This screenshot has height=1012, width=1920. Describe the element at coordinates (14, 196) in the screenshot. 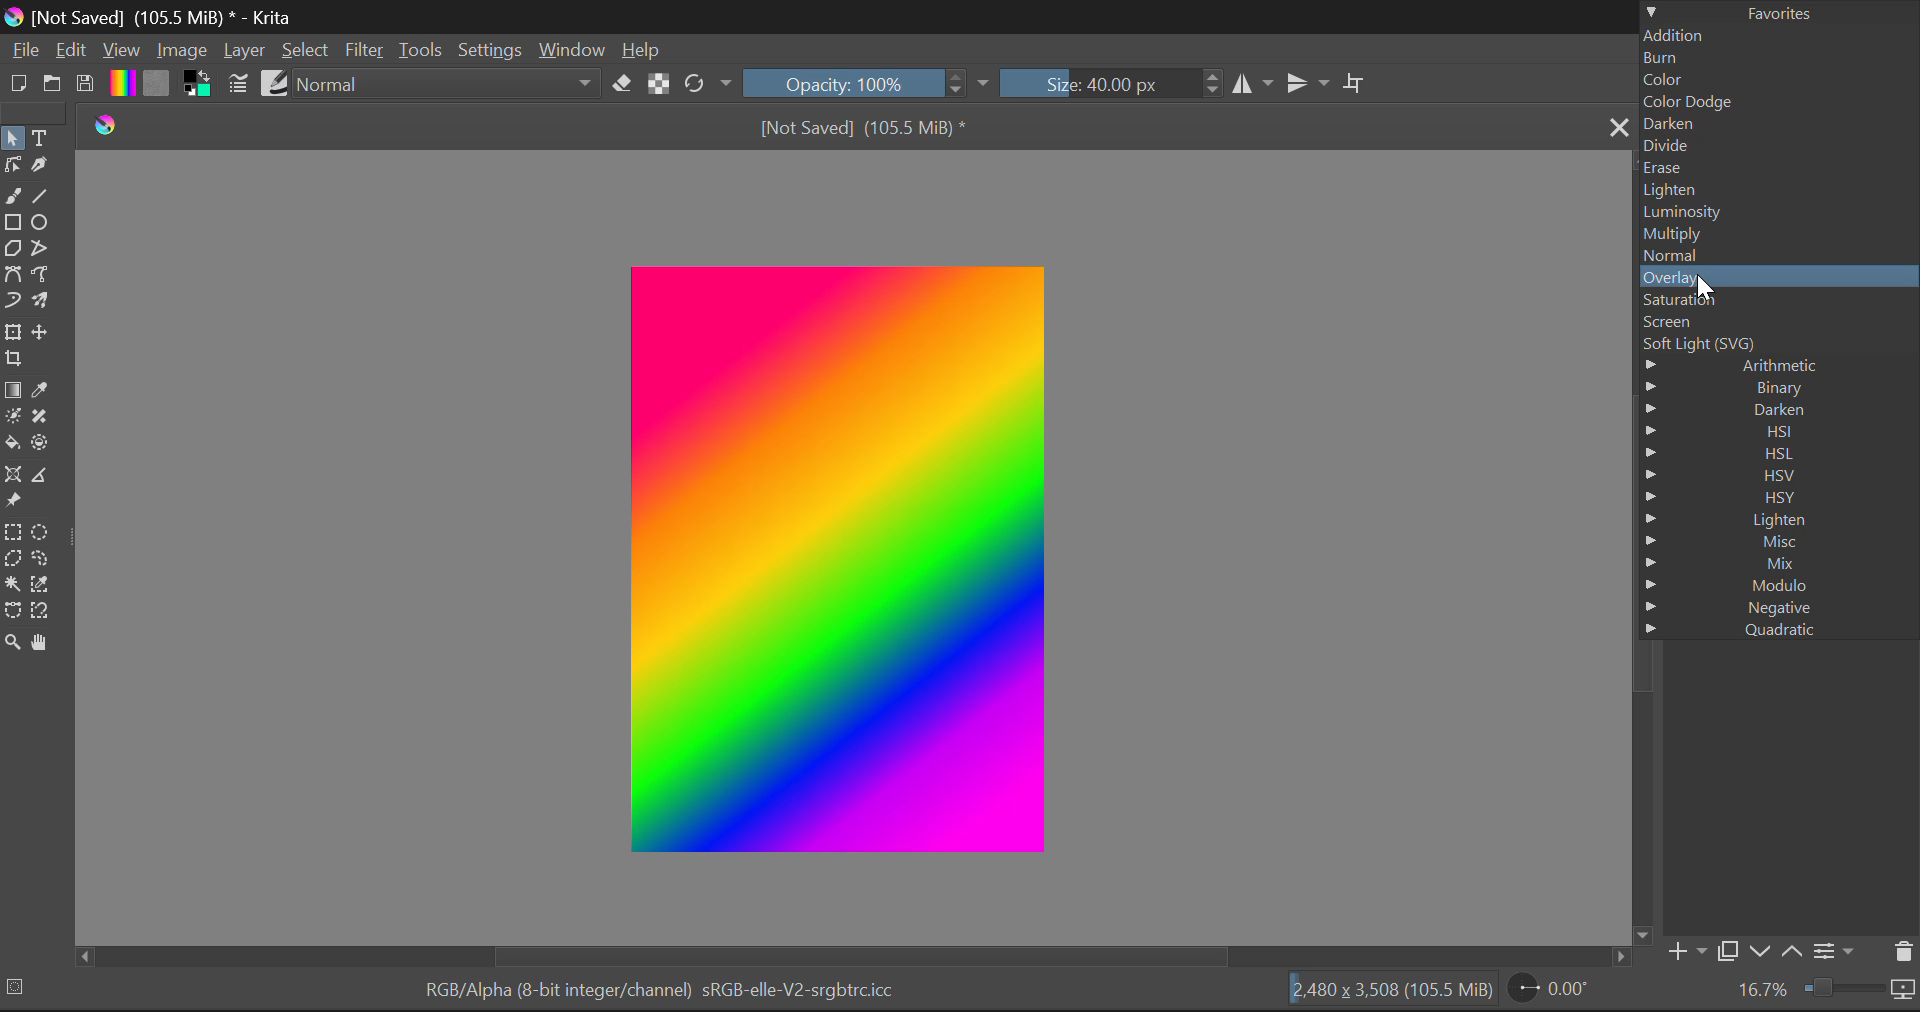

I see `Freehand` at that location.